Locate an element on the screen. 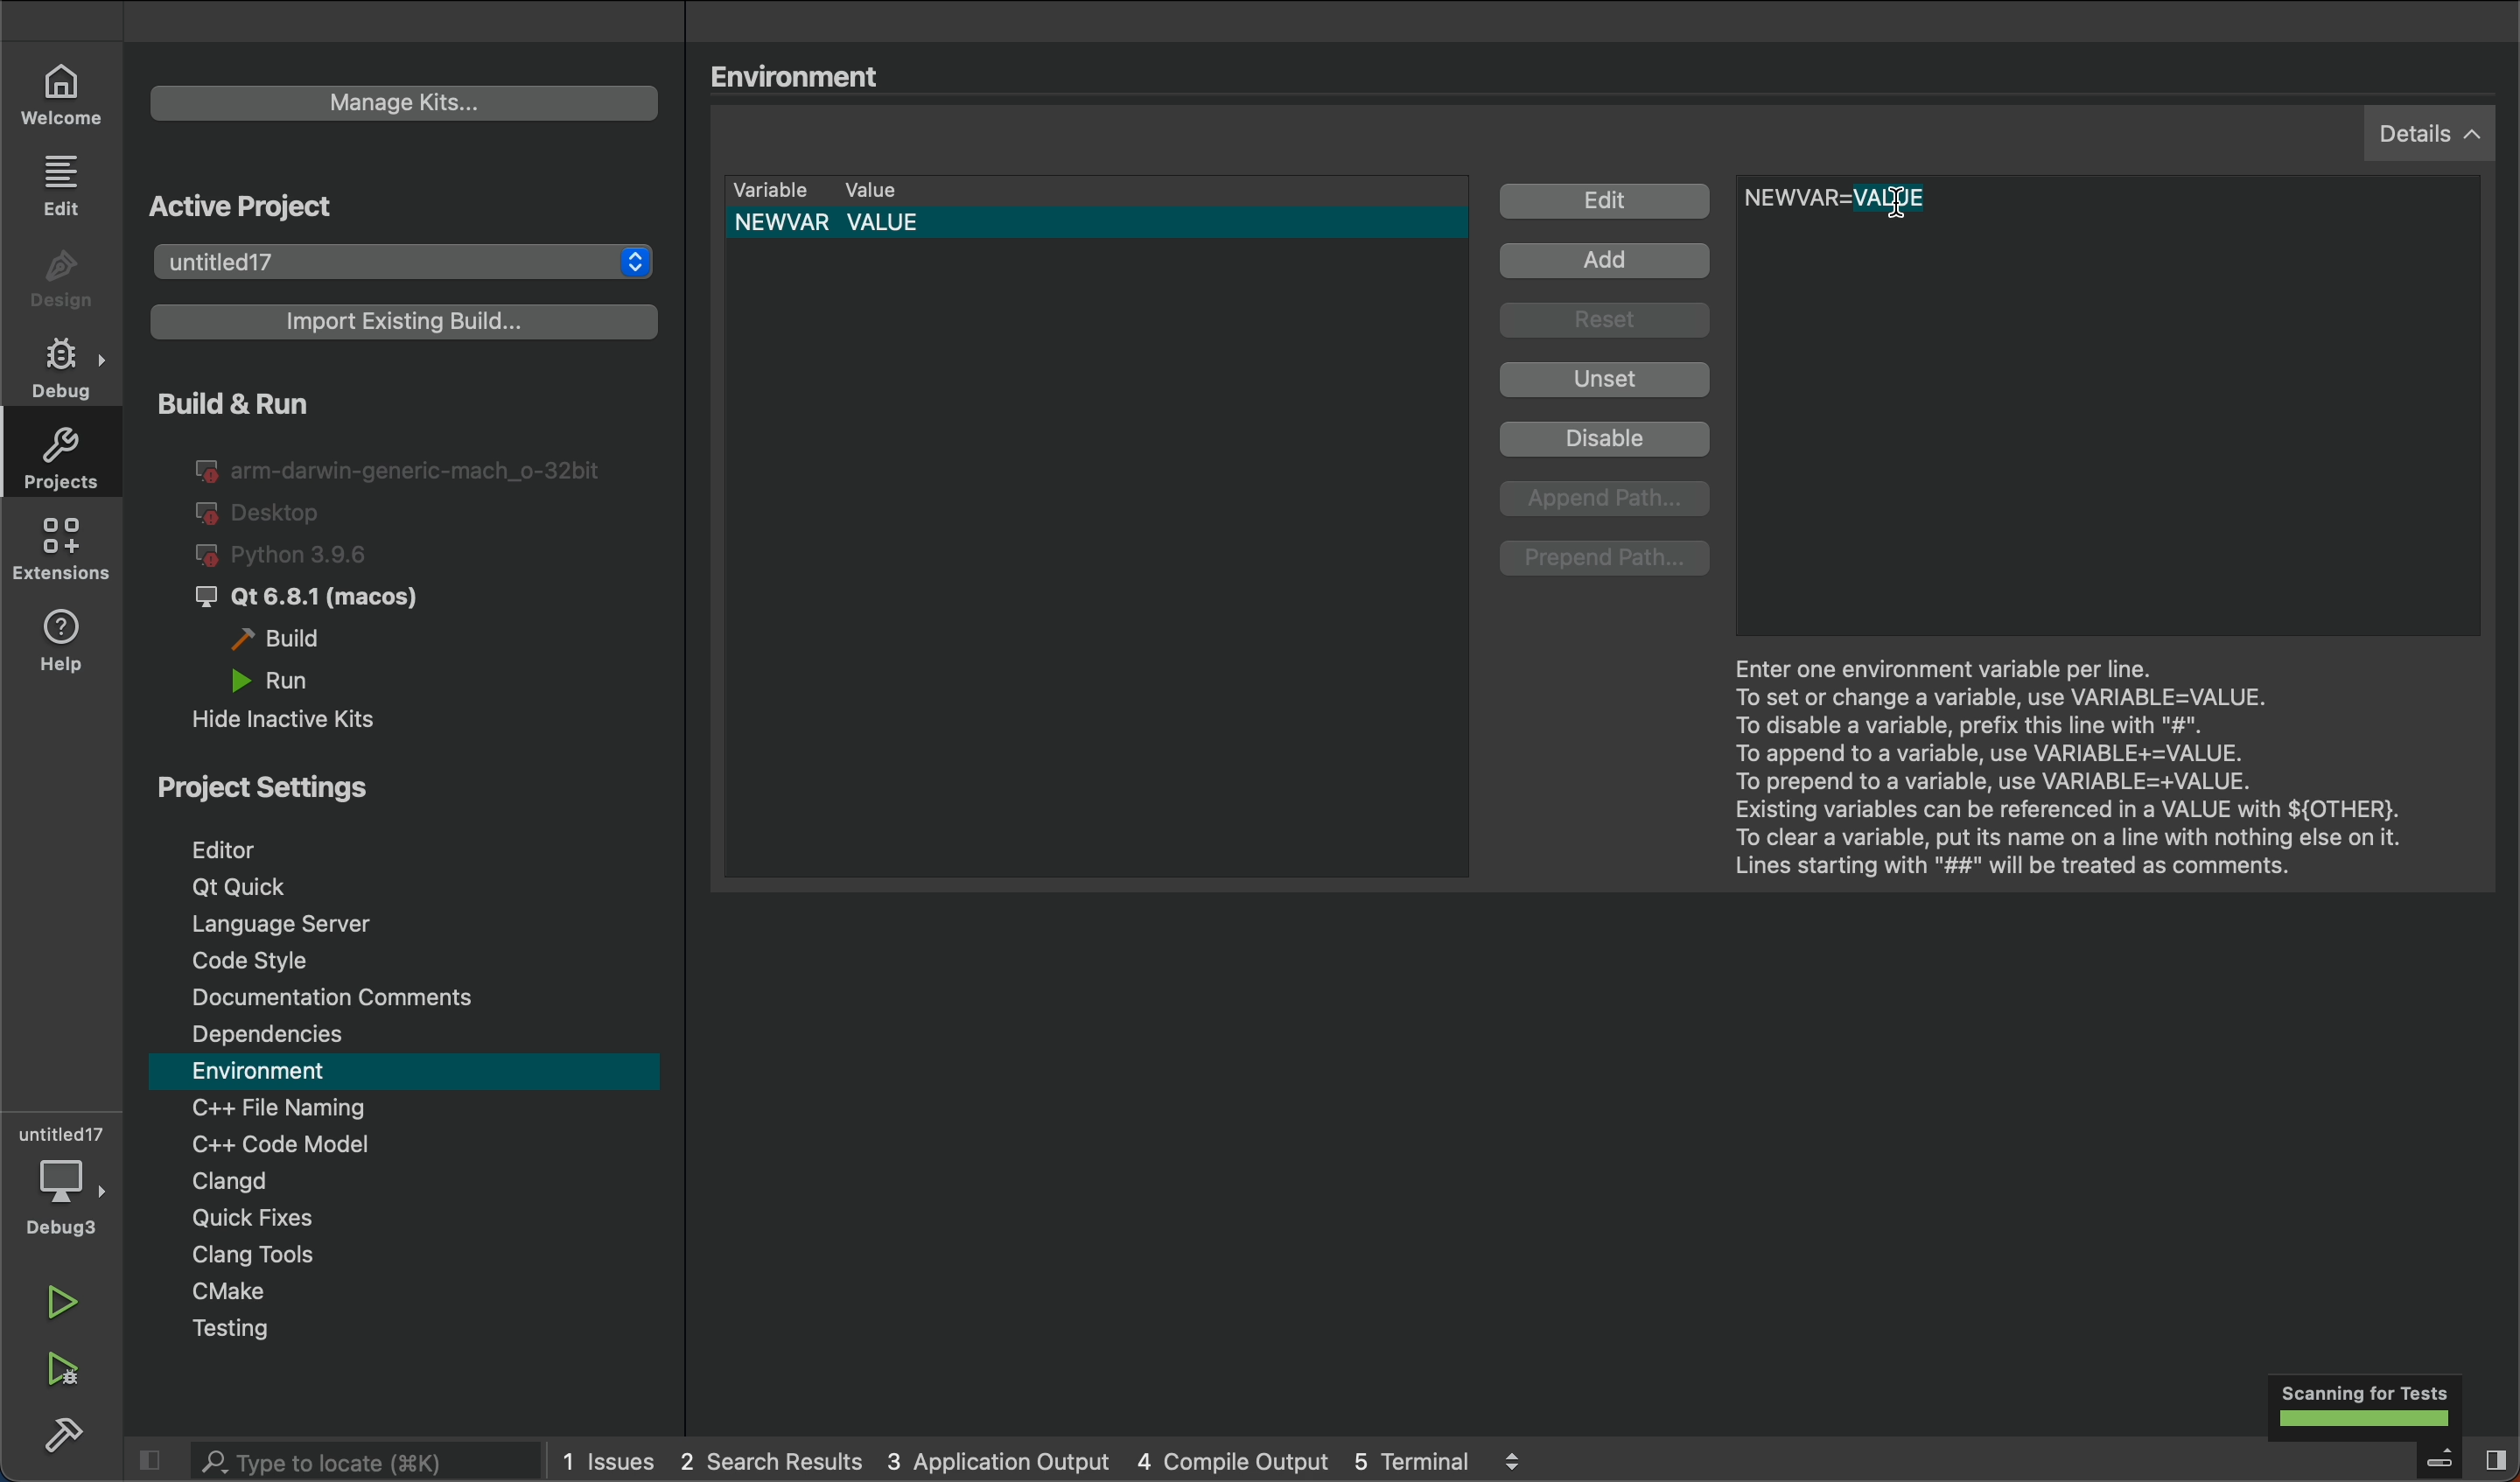 The width and height of the screenshot is (2520, 1482). kits is located at coordinates (401, 106).